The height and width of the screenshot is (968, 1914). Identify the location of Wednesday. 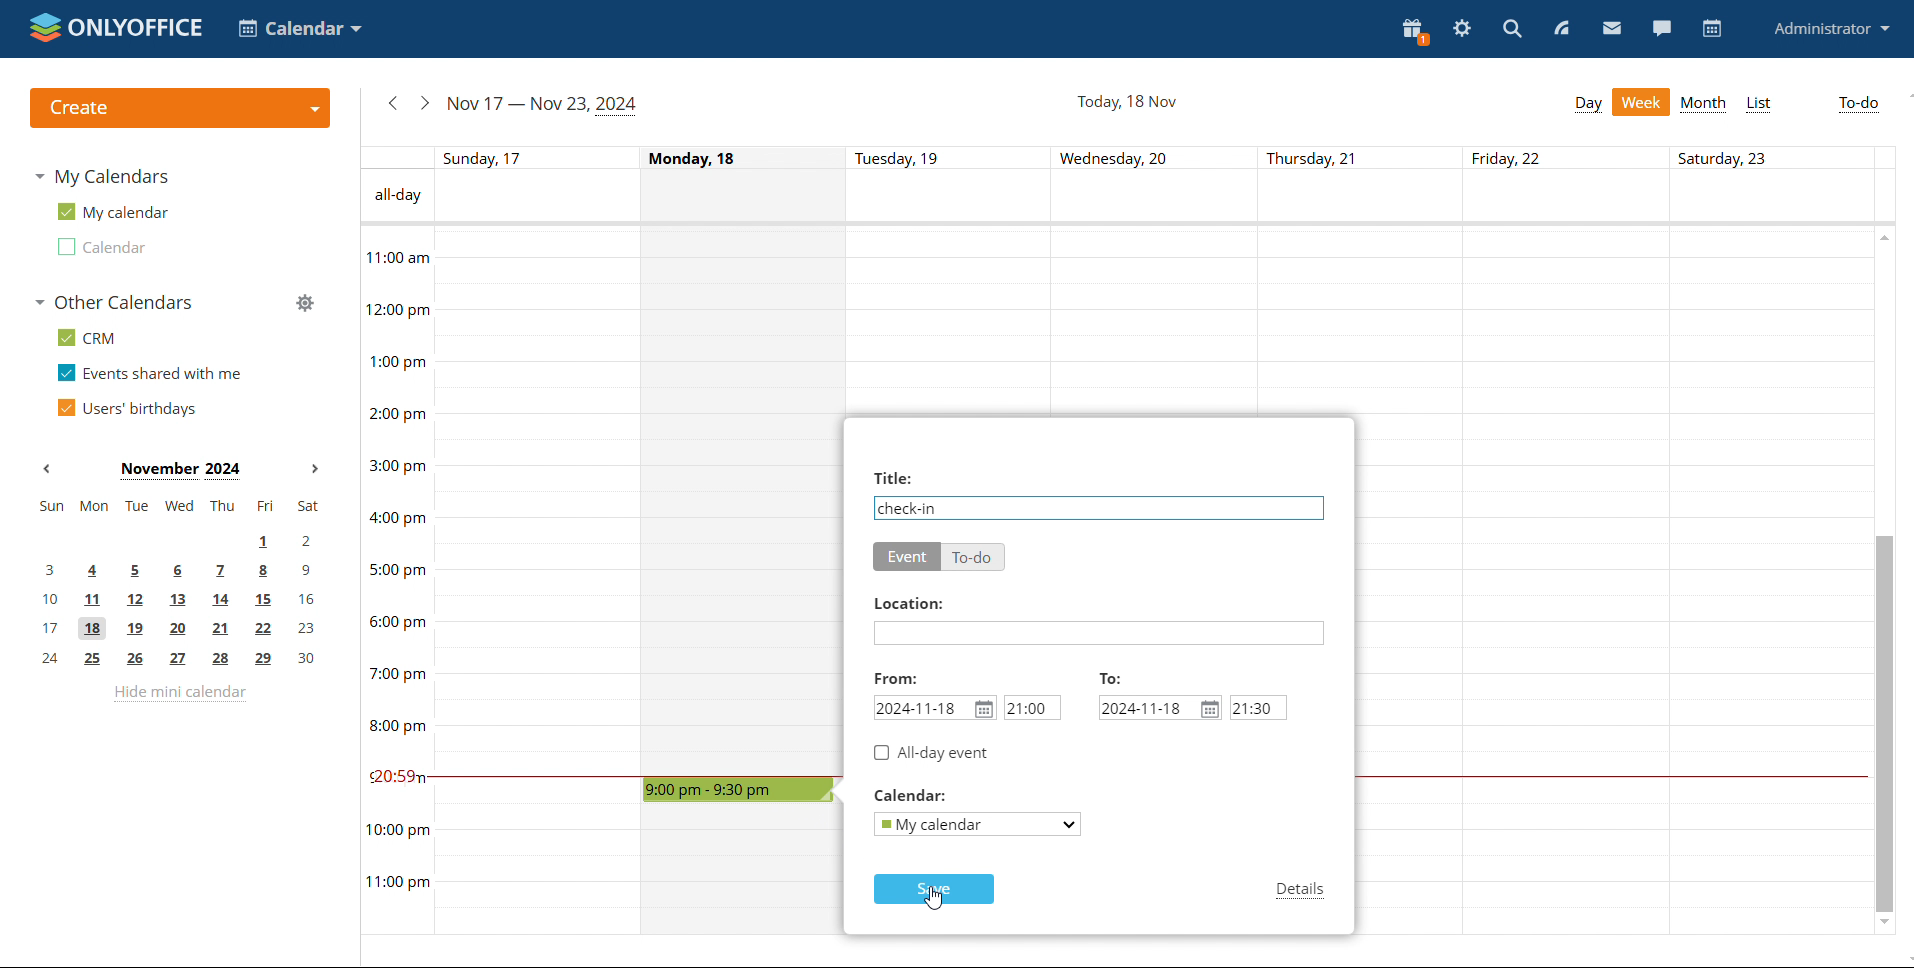
(1153, 320).